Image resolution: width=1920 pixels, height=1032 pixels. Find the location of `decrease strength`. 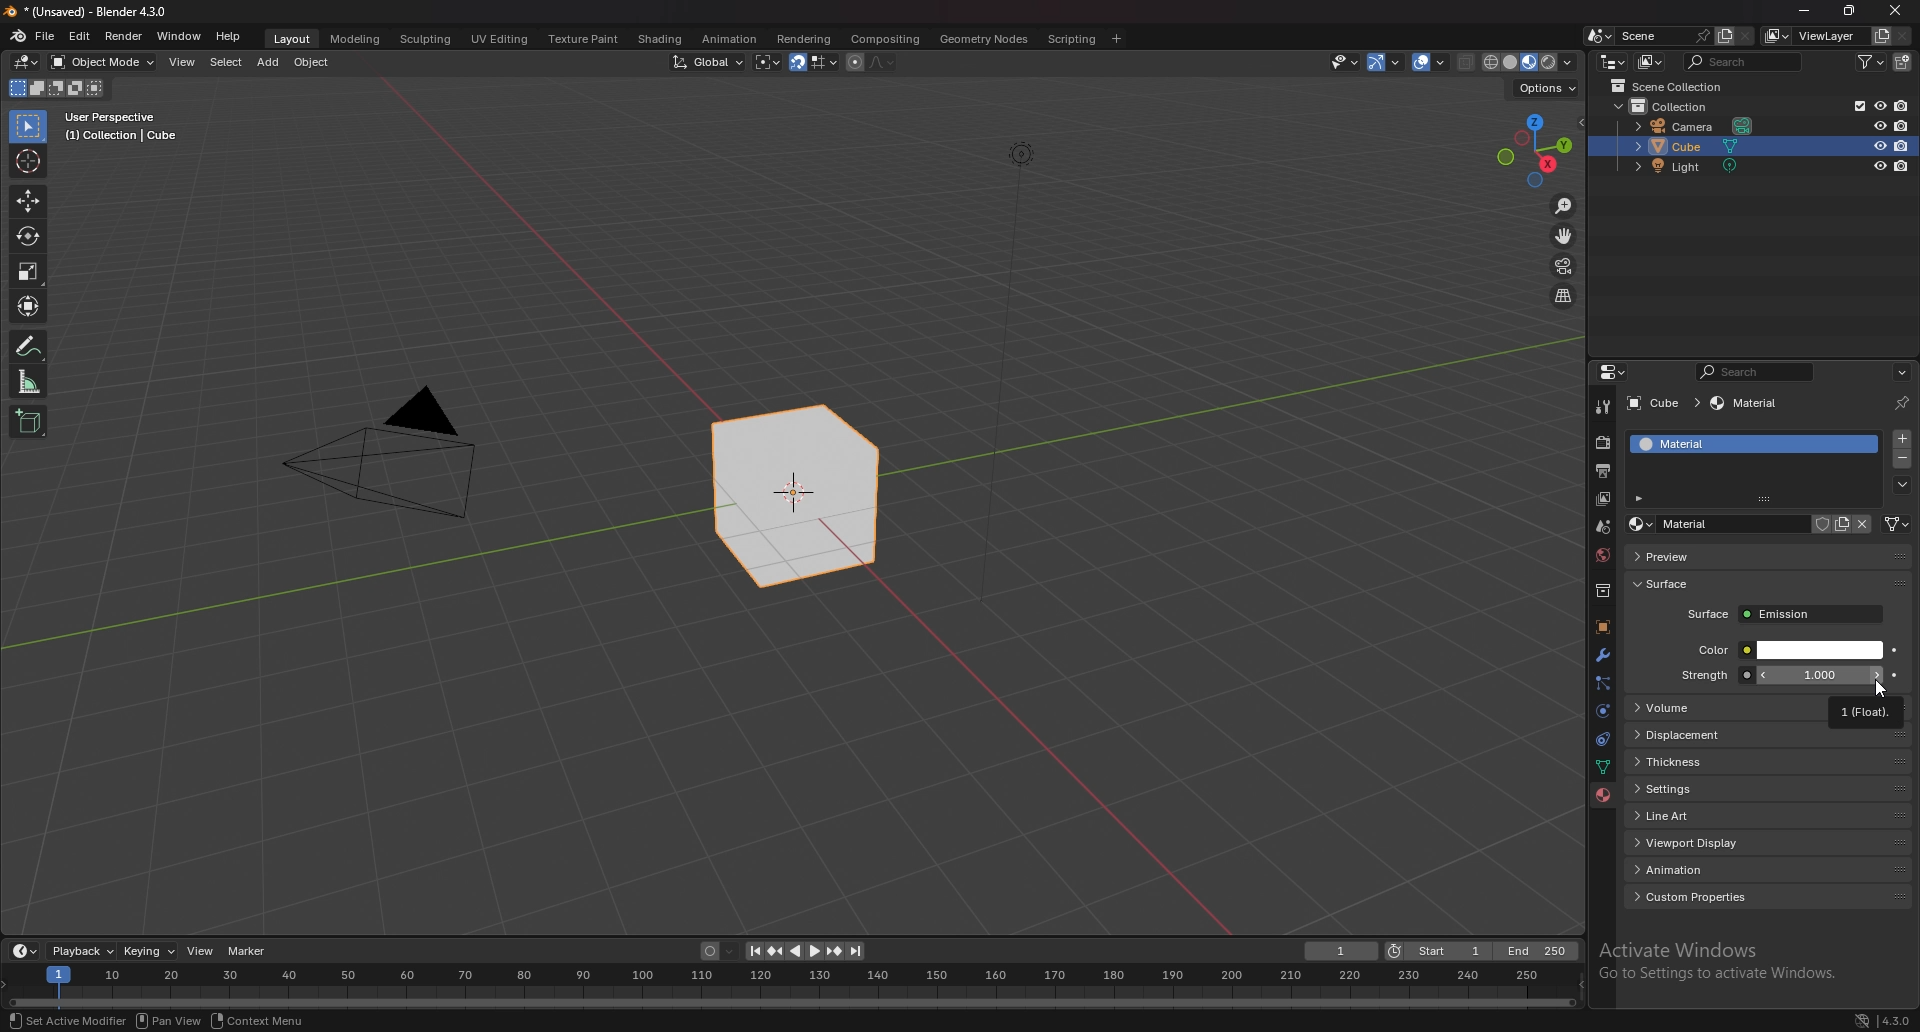

decrease strength is located at coordinates (1875, 675).